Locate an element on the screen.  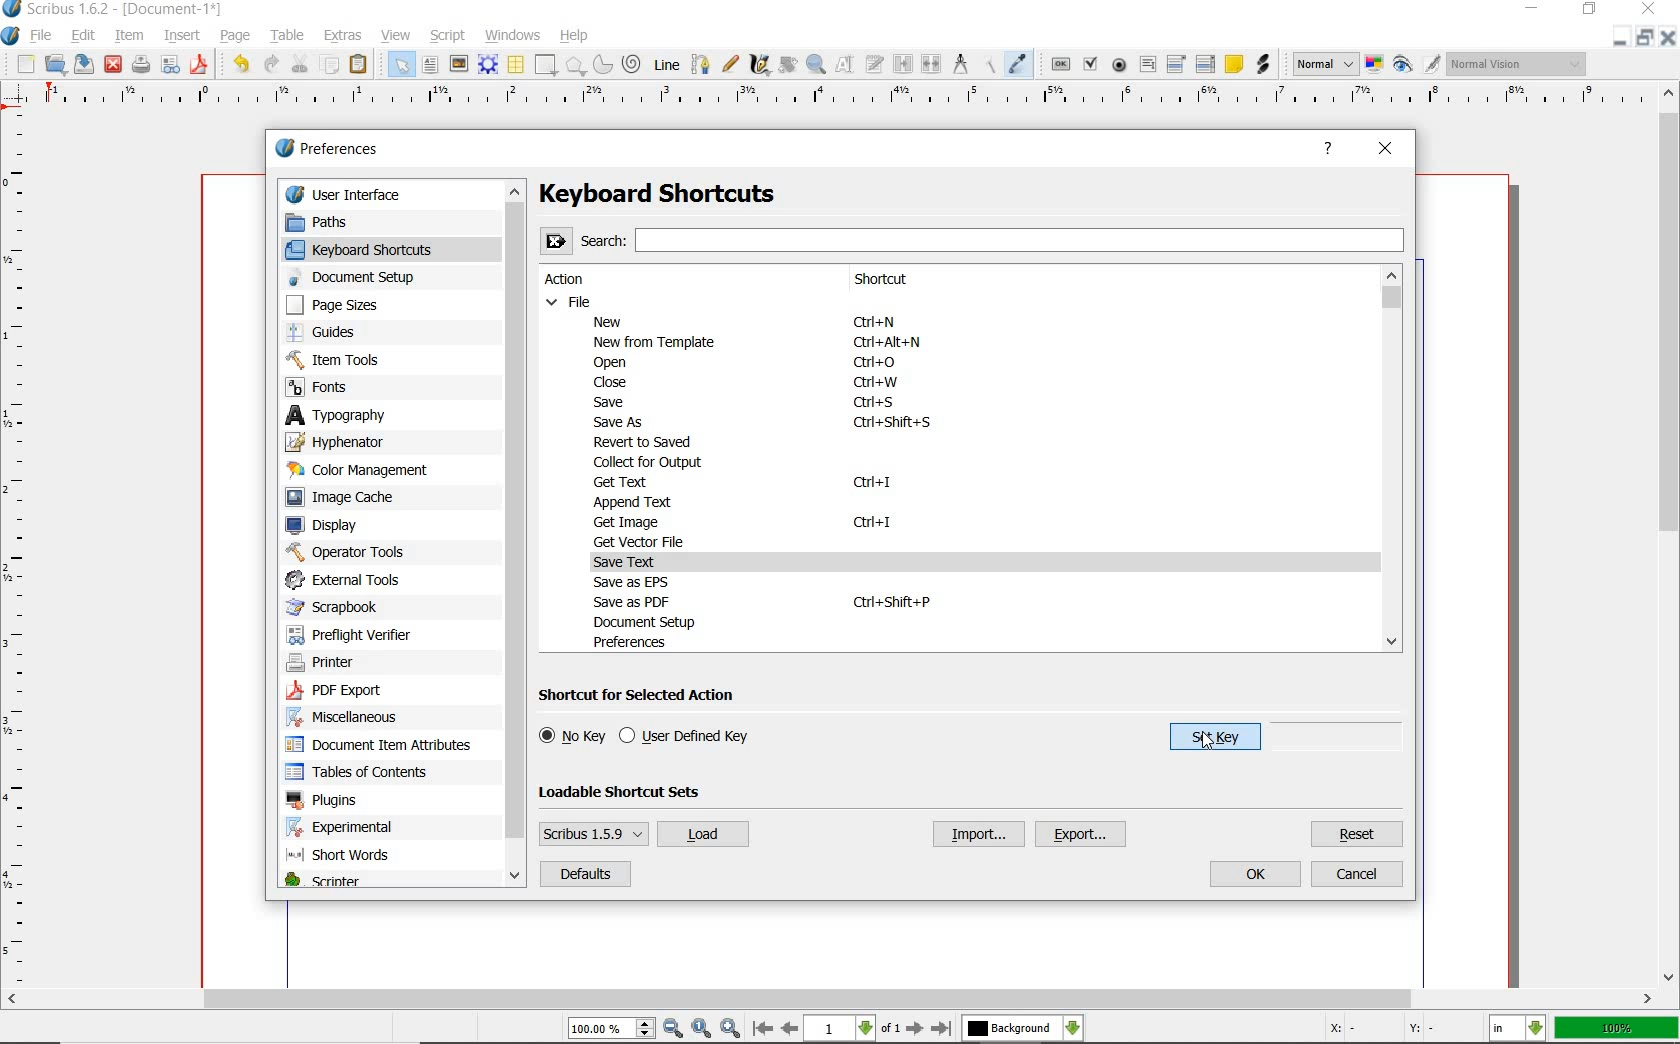
get text is located at coordinates (624, 482).